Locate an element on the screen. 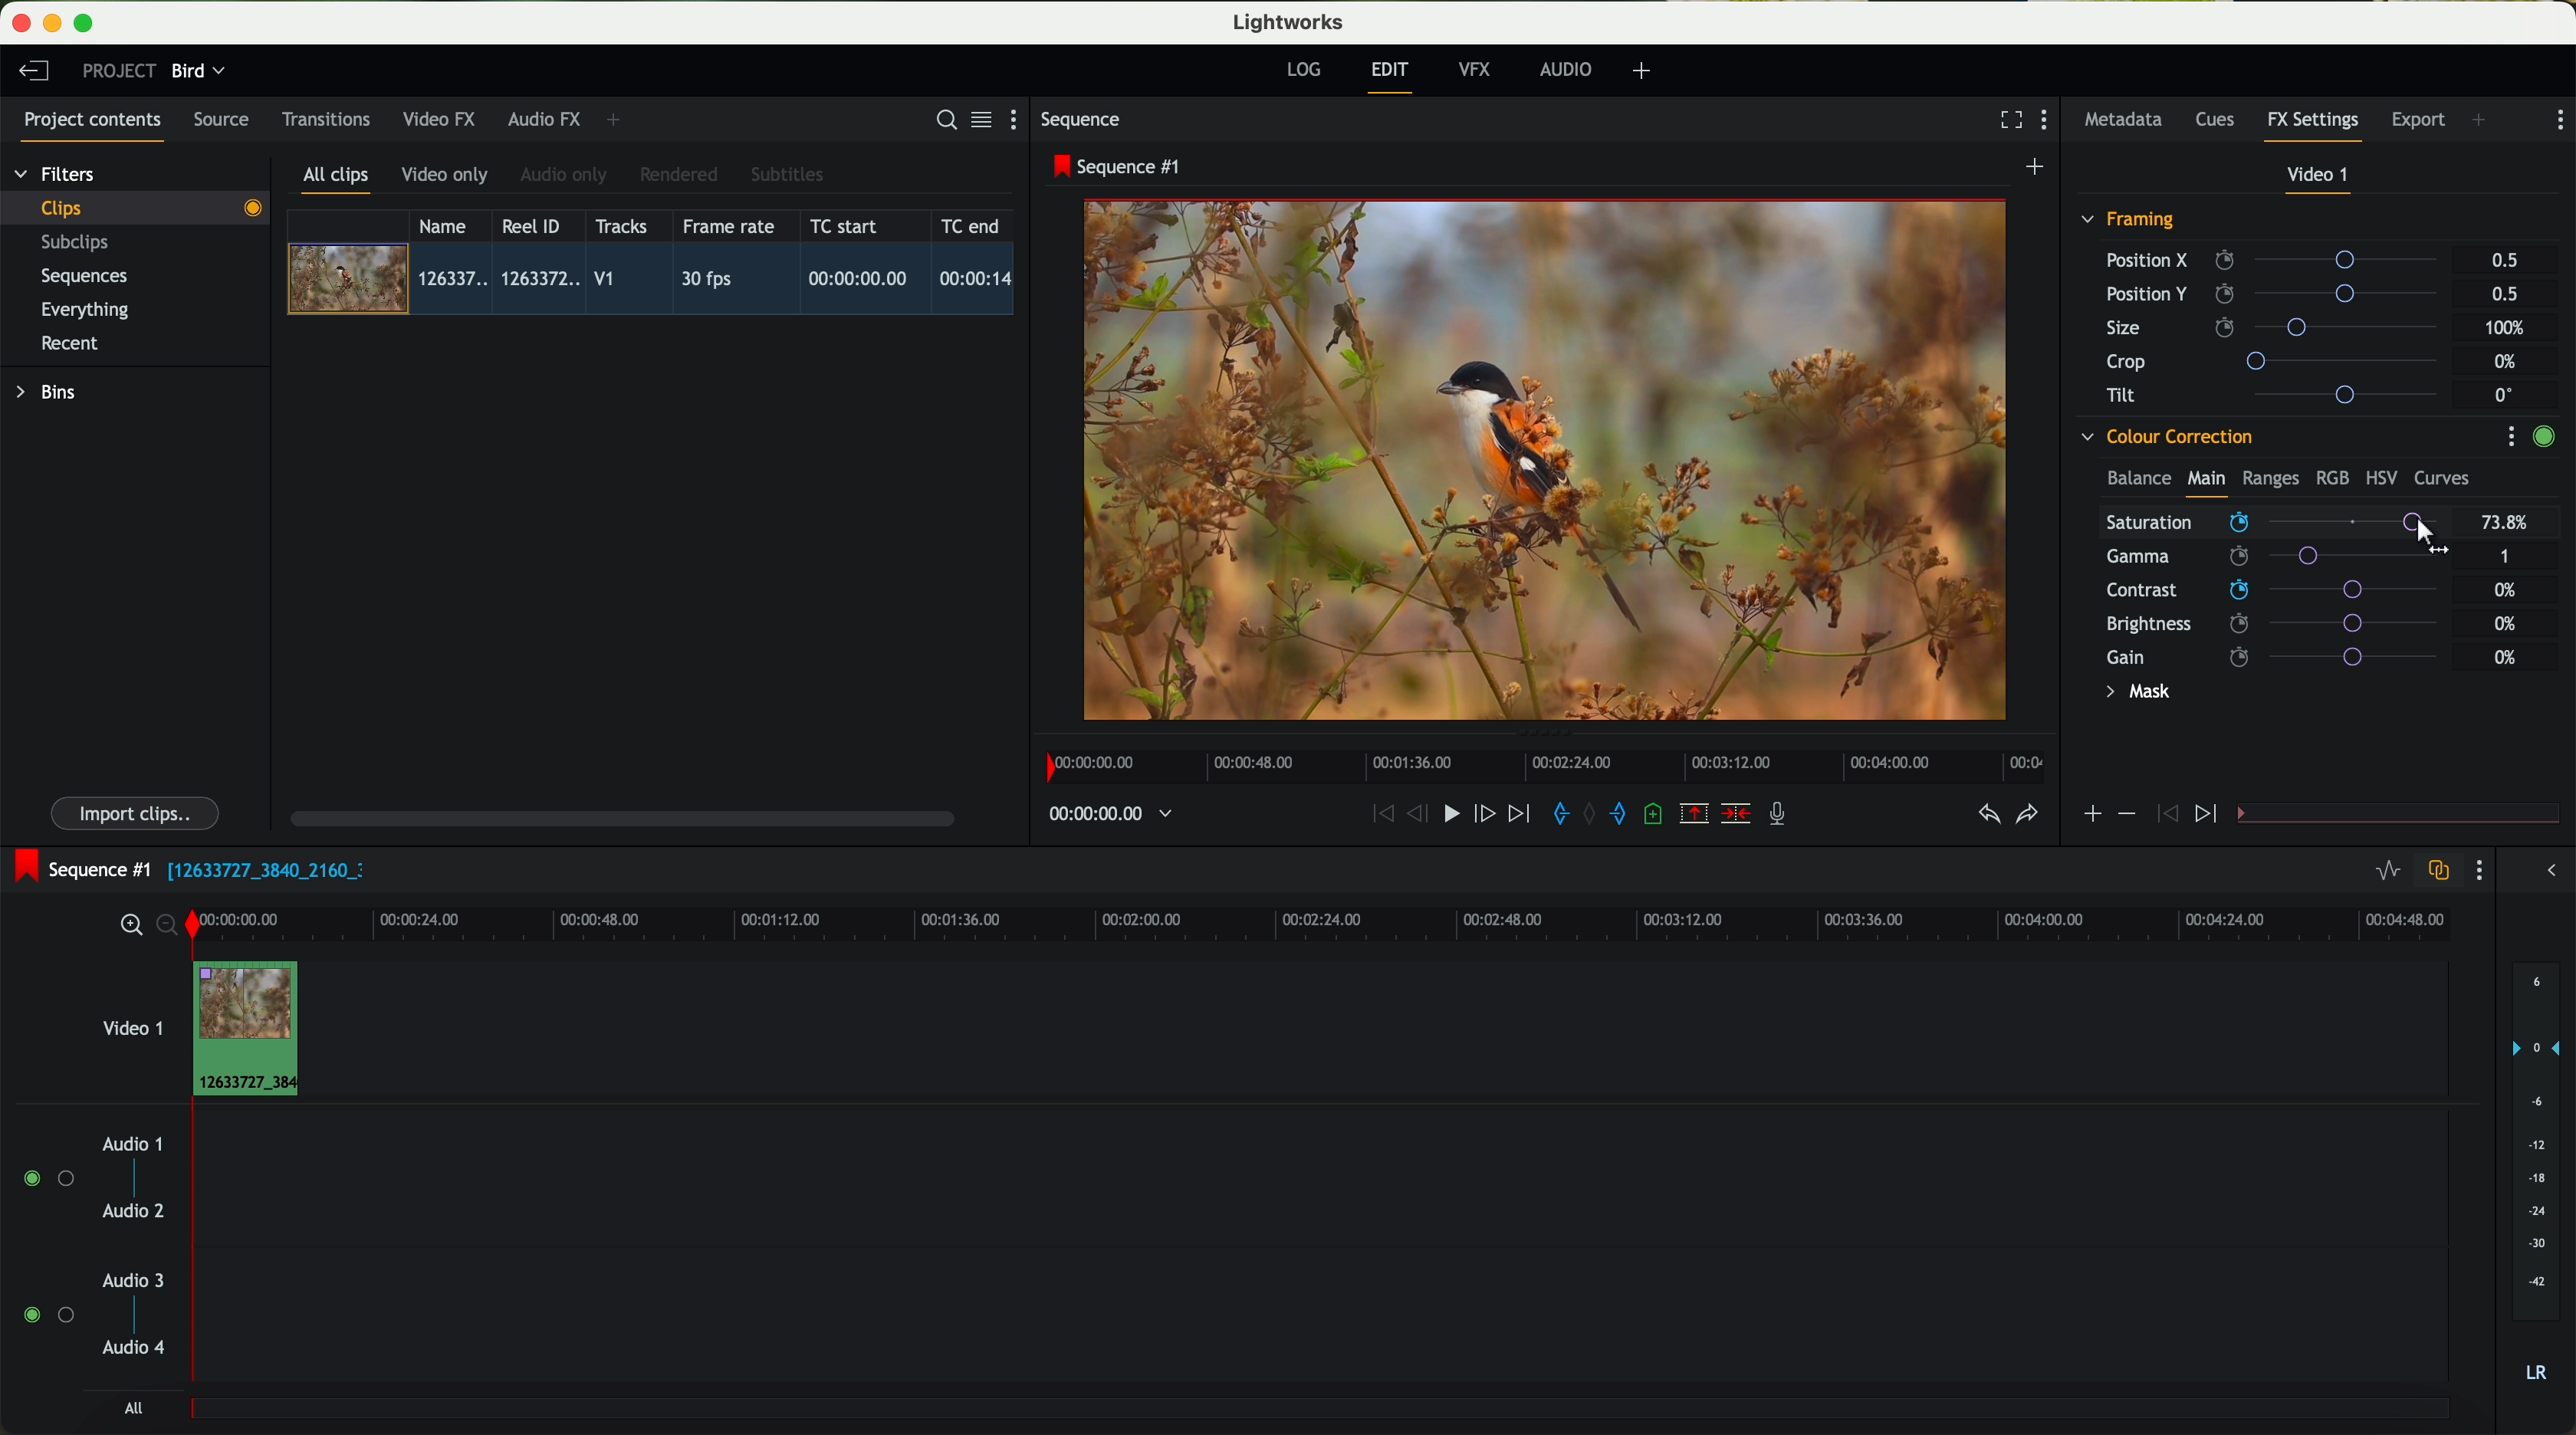 The image size is (2576, 1435). Reel ID is located at coordinates (536, 225).